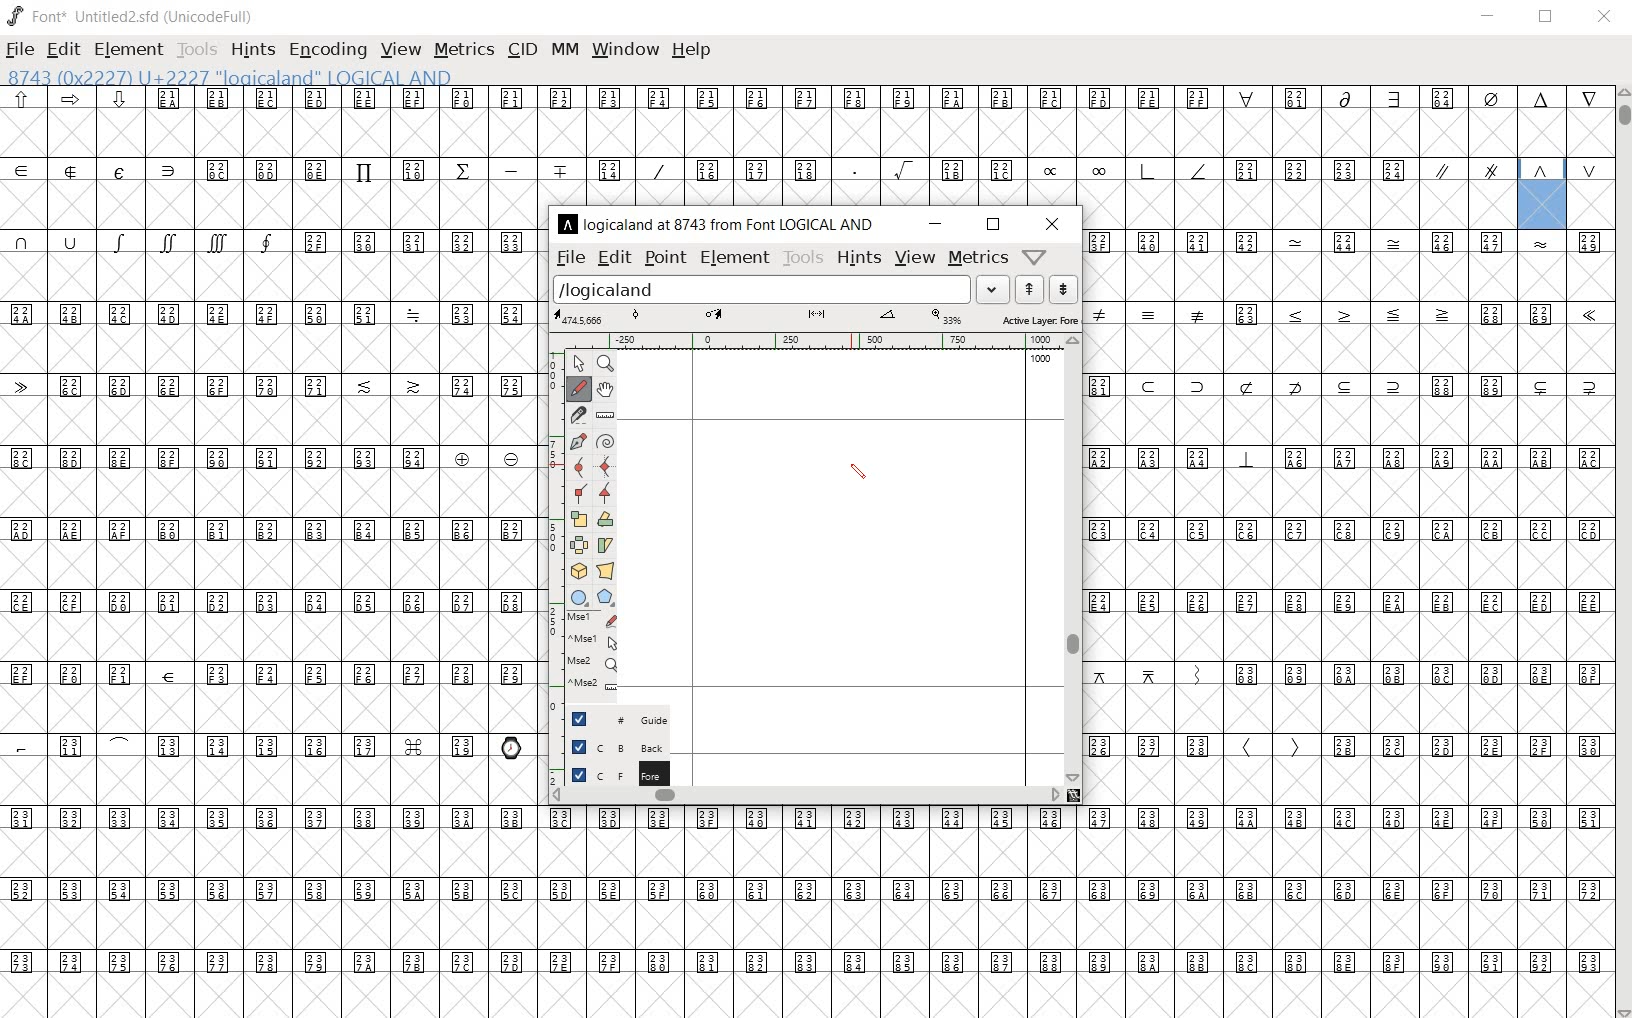  Describe the element at coordinates (522, 48) in the screenshot. I see `cid` at that location.